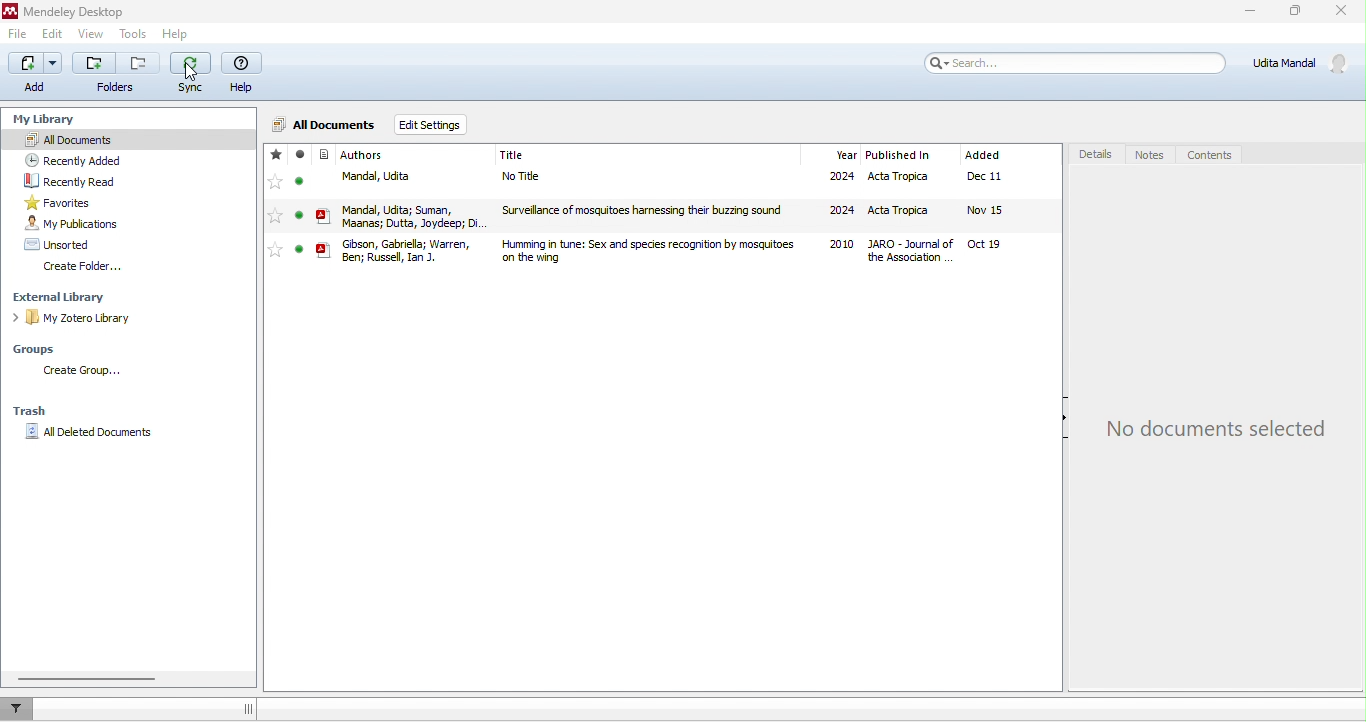 Image resolution: width=1366 pixels, height=722 pixels. I want to click on details, so click(1098, 152).